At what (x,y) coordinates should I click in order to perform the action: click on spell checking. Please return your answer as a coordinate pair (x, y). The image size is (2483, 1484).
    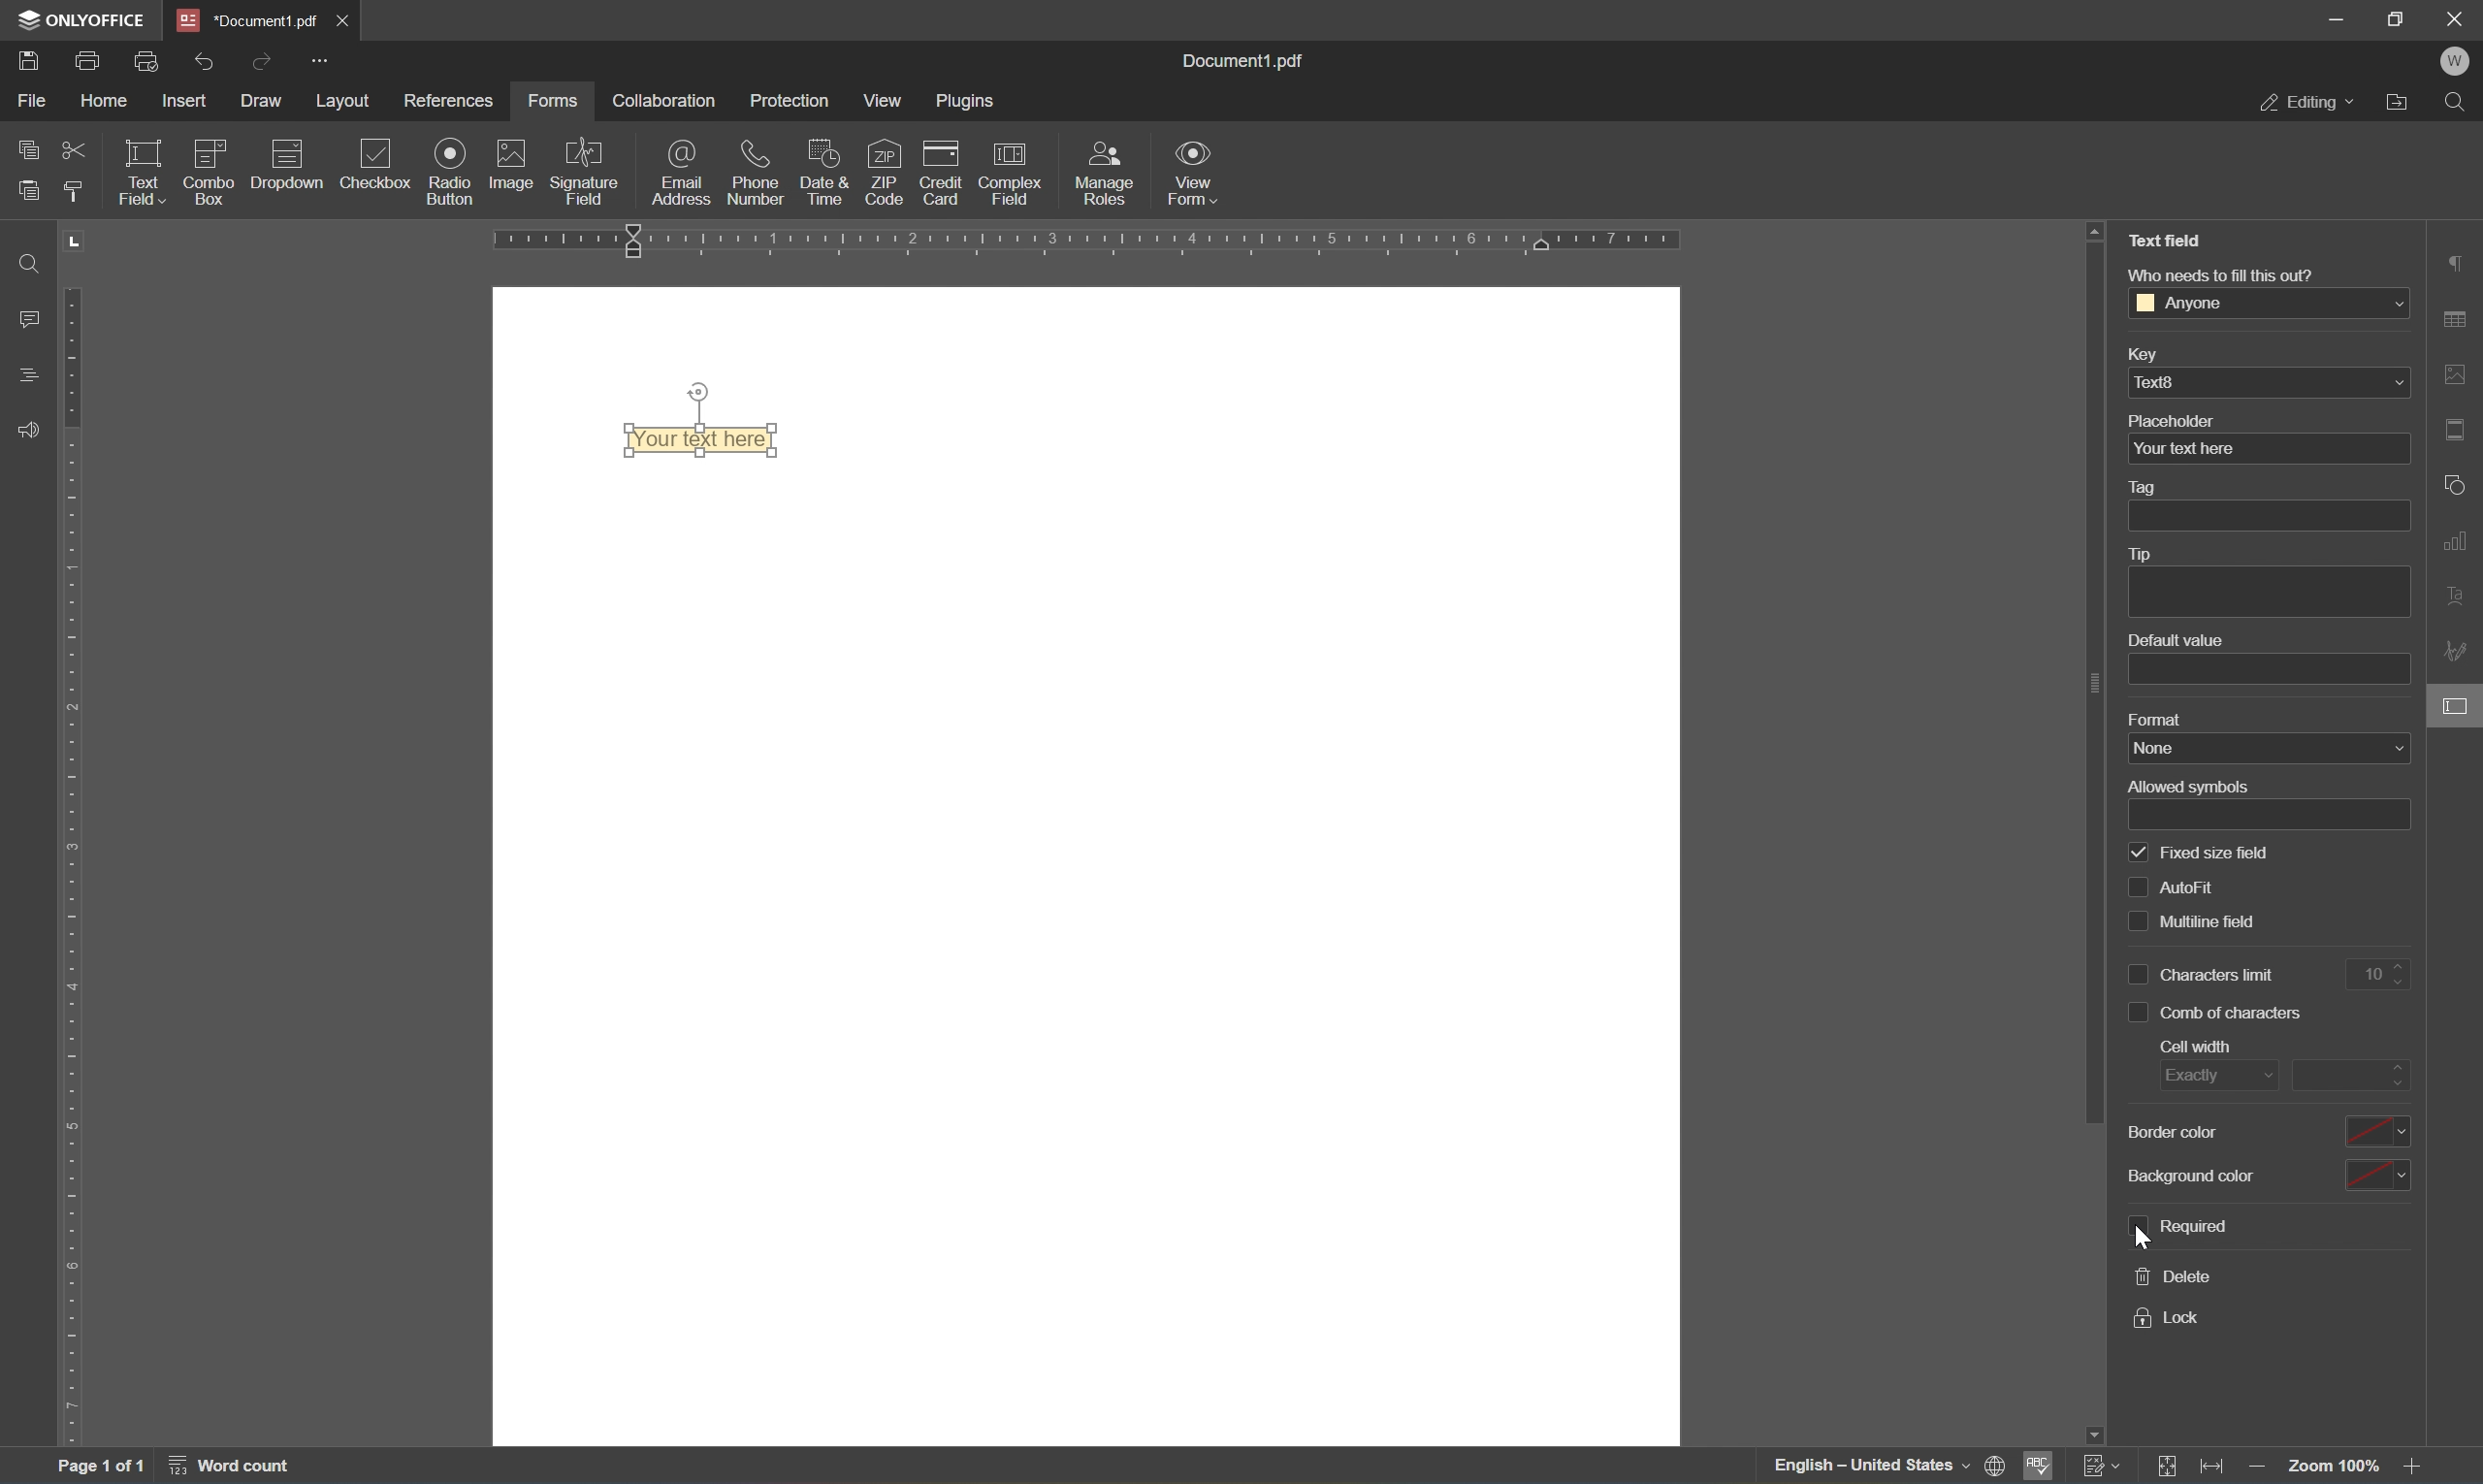
    Looking at the image, I should click on (2038, 1466).